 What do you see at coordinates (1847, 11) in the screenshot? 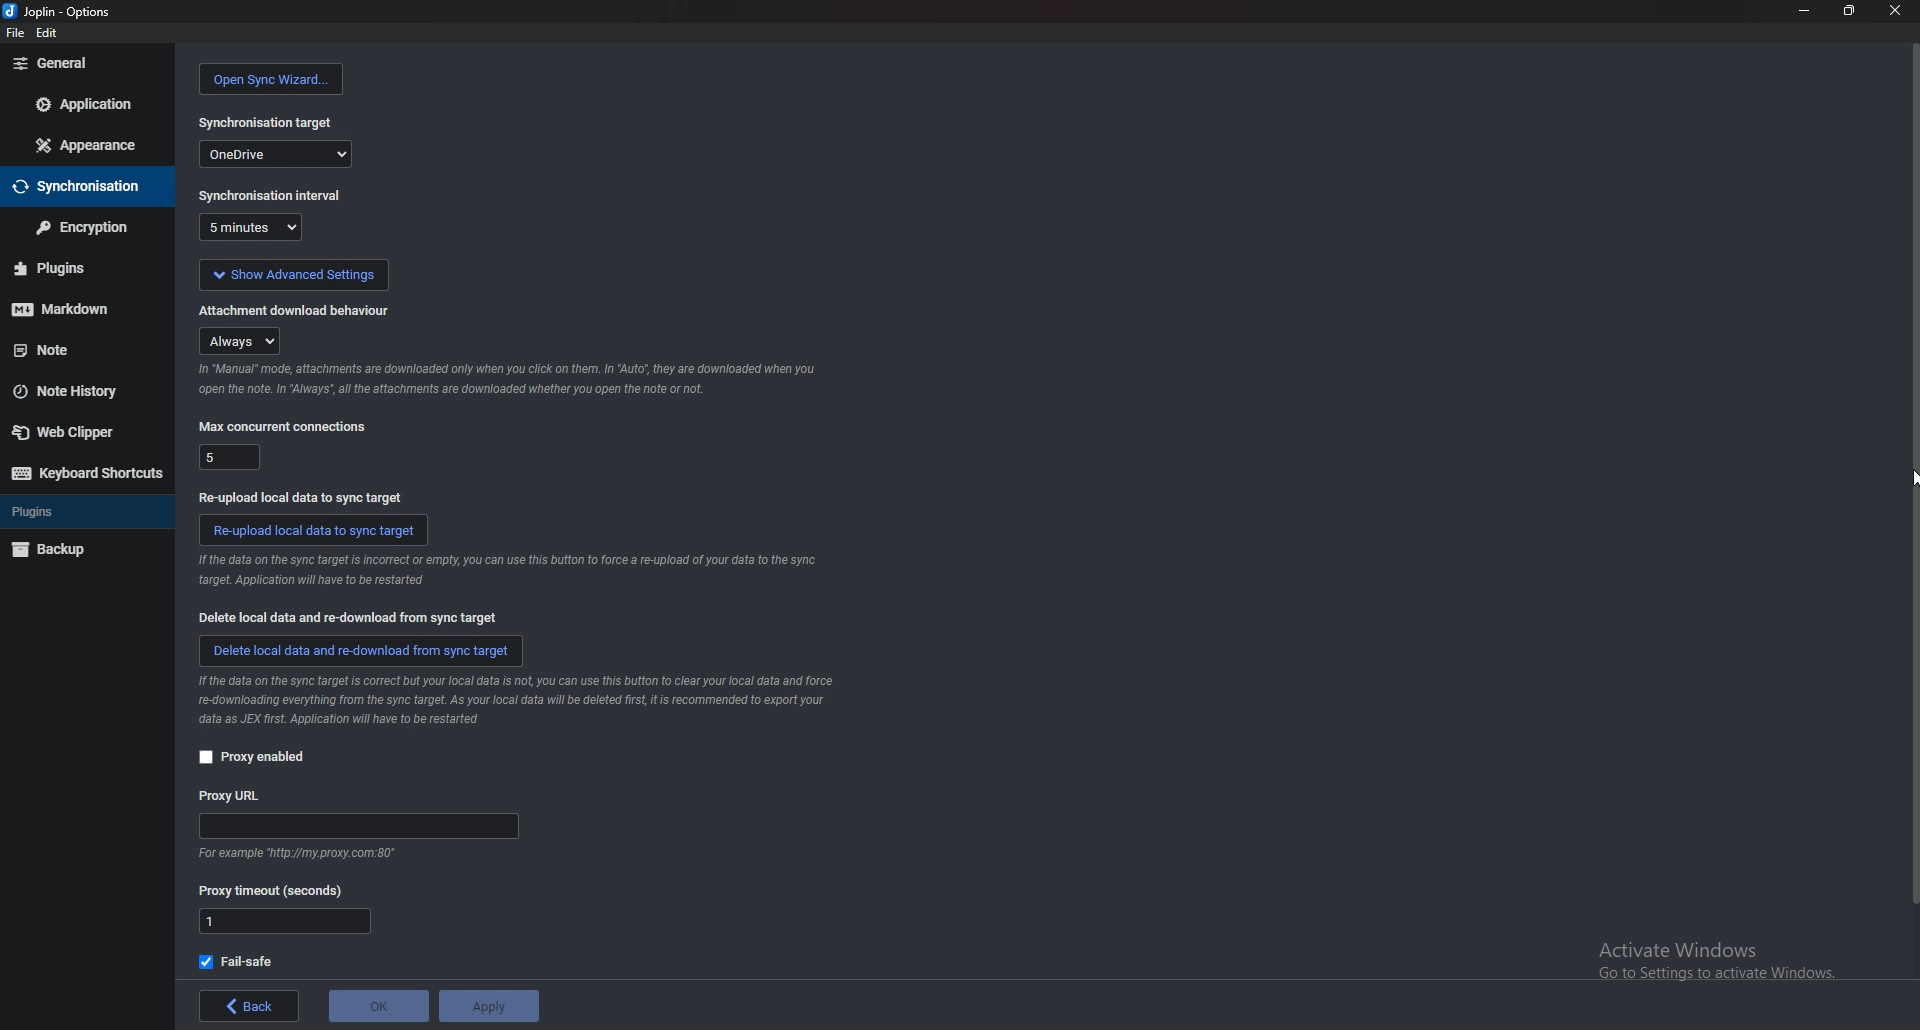
I see `resize` at bounding box center [1847, 11].